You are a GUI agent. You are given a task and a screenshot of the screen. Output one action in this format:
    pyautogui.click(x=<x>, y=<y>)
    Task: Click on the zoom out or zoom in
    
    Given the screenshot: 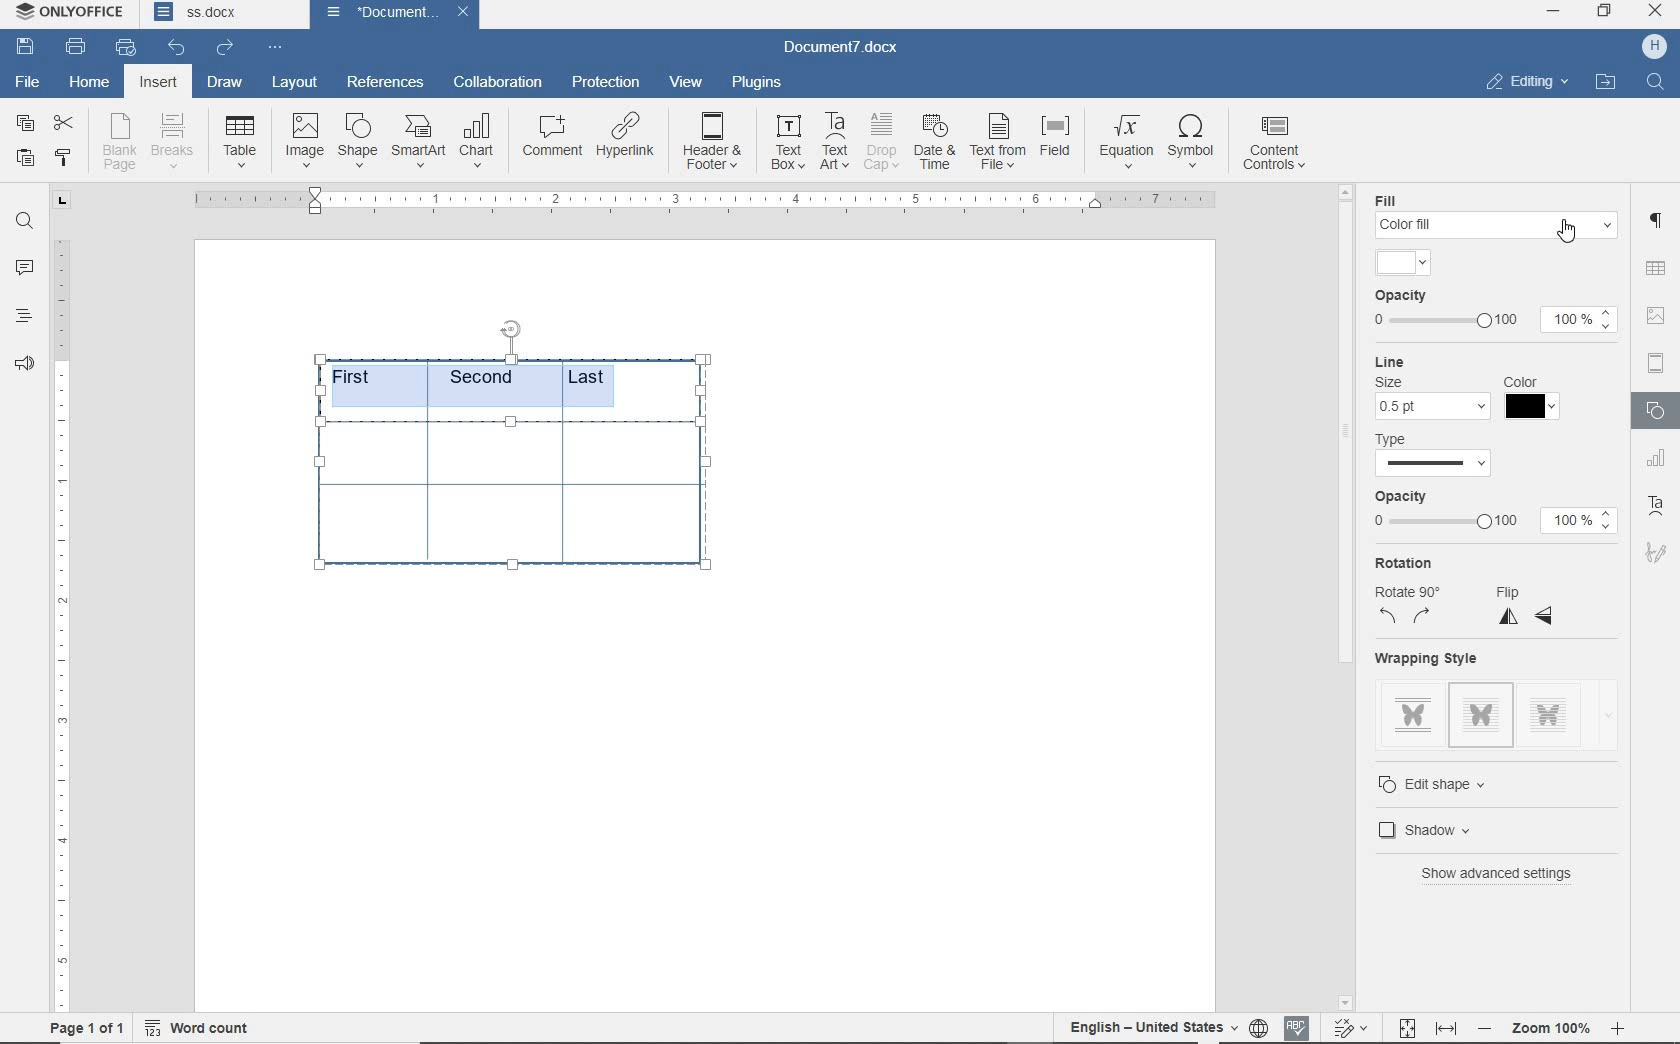 What is the action you would take?
    pyautogui.click(x=1556, y=1025)
    